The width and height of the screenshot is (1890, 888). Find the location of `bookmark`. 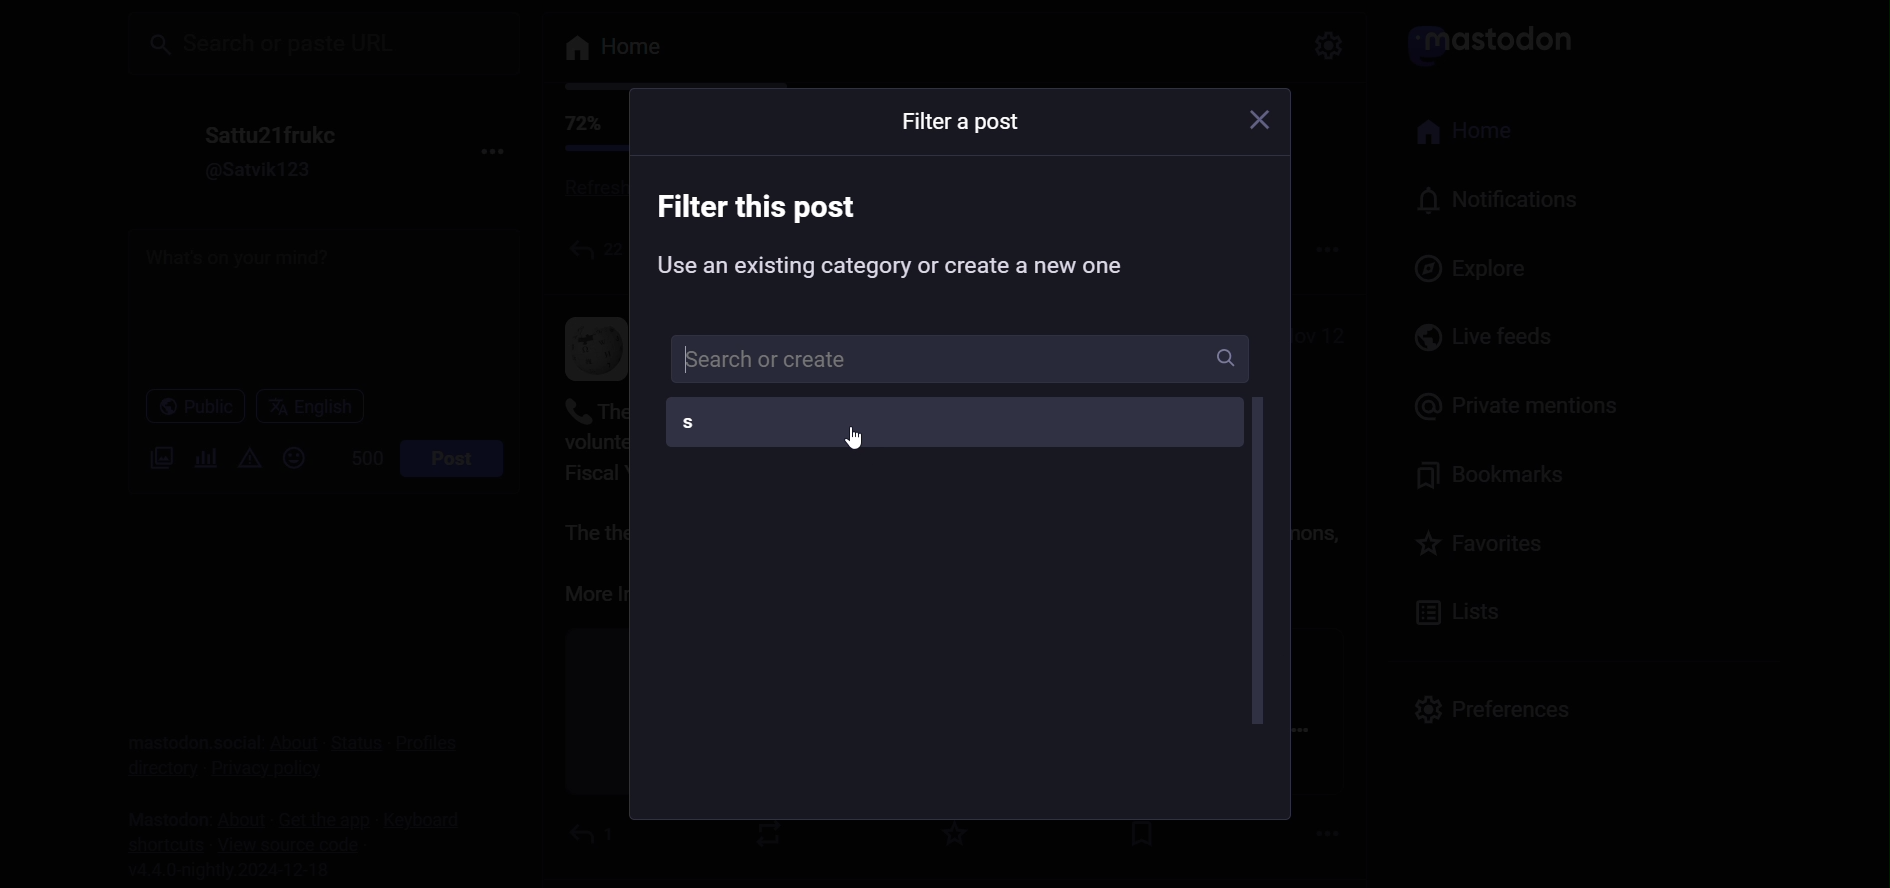

bookmark is located at coordinates (1501, 478).